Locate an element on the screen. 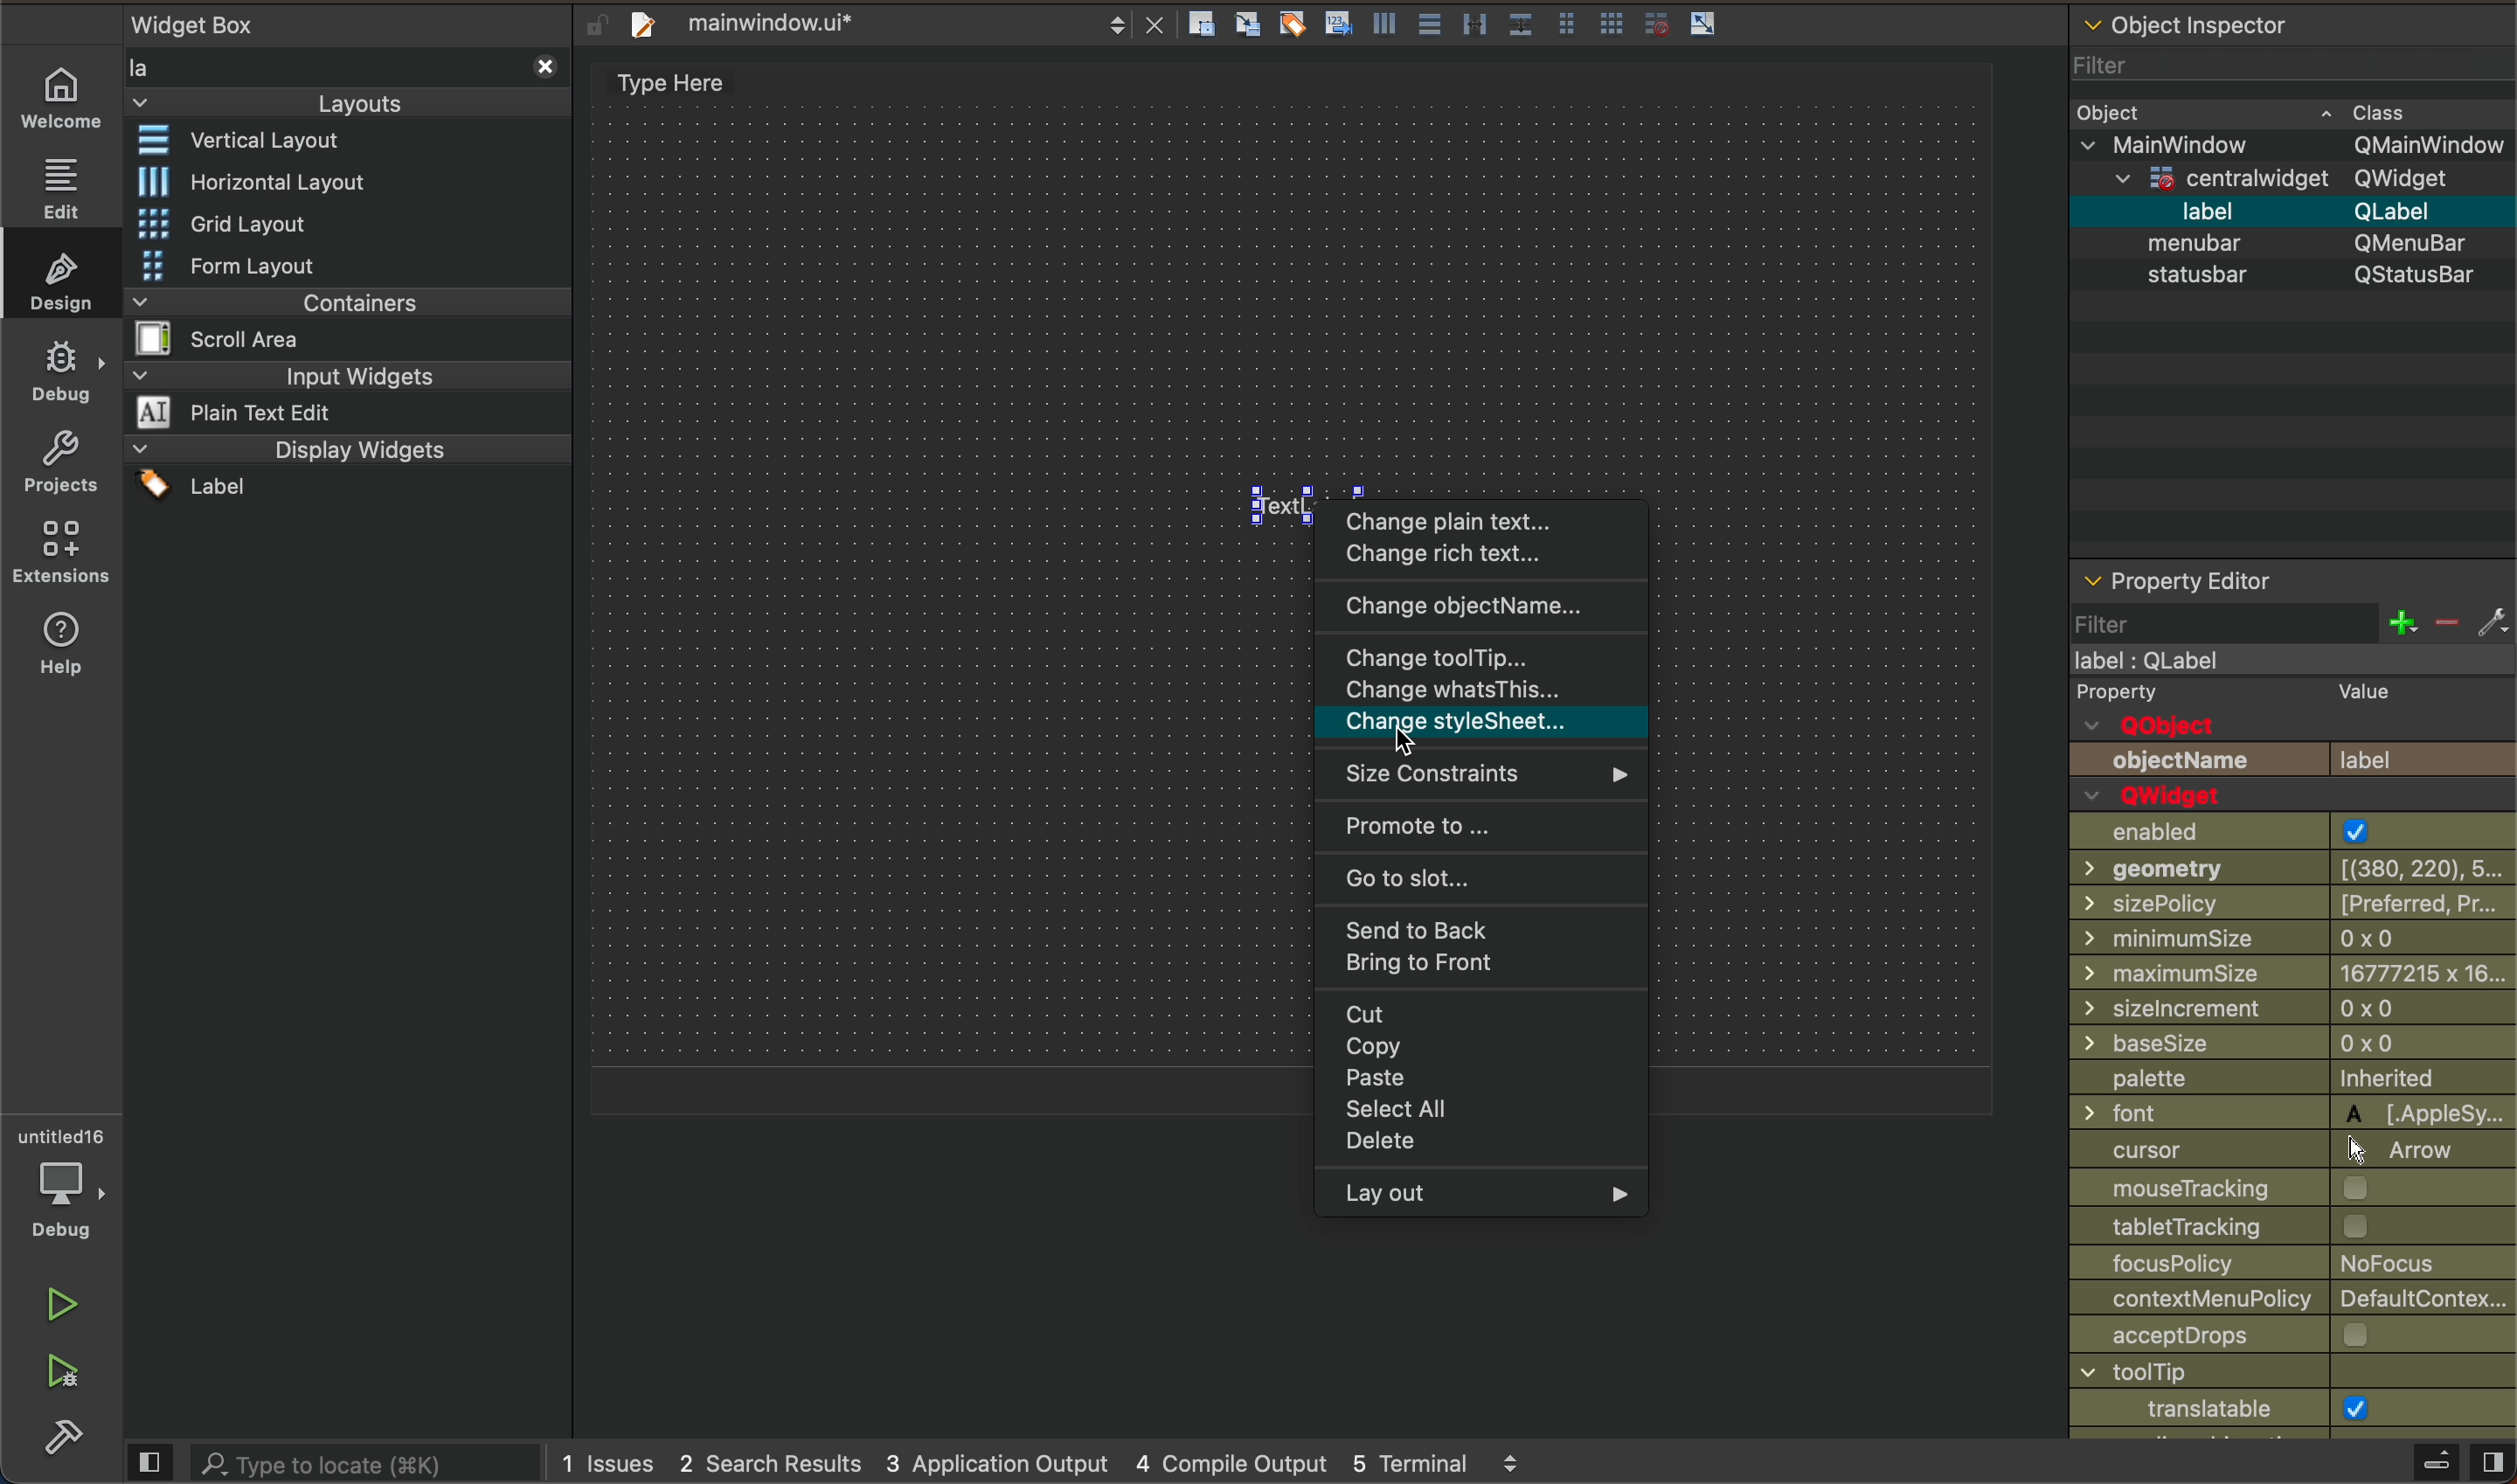  change rich text is located at coordinates (1487, 563).